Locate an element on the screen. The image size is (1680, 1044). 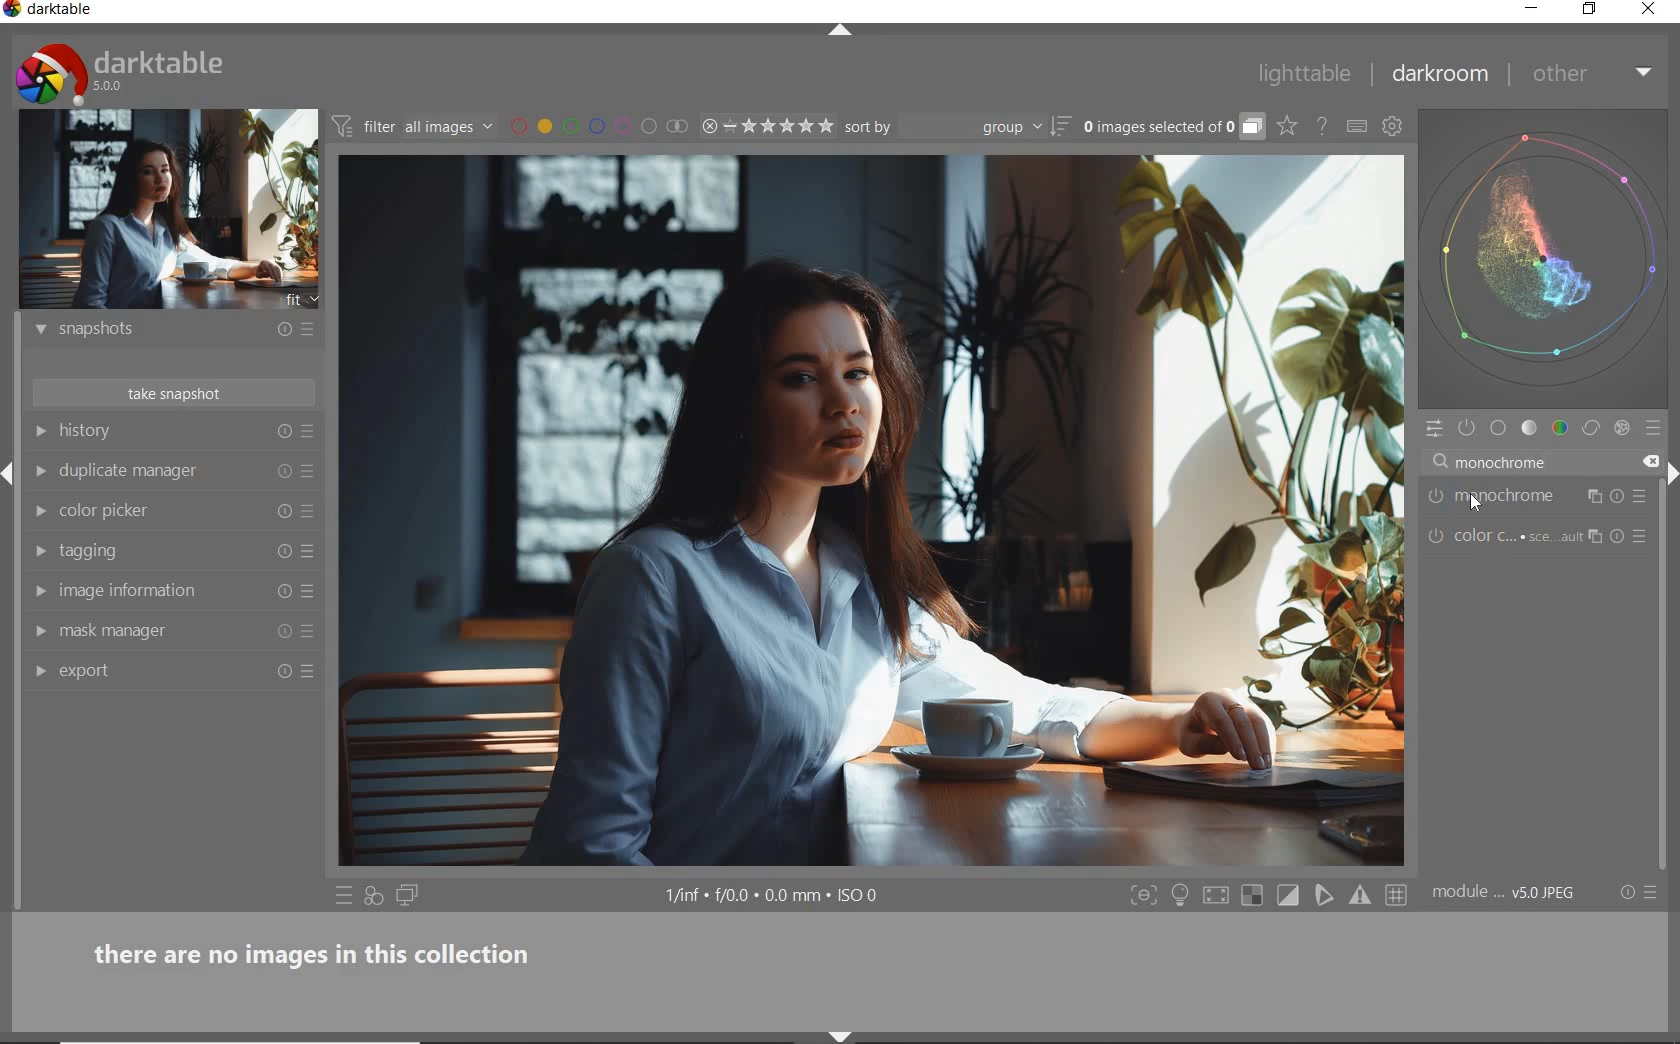
reset is located at coordinates (283, 635).